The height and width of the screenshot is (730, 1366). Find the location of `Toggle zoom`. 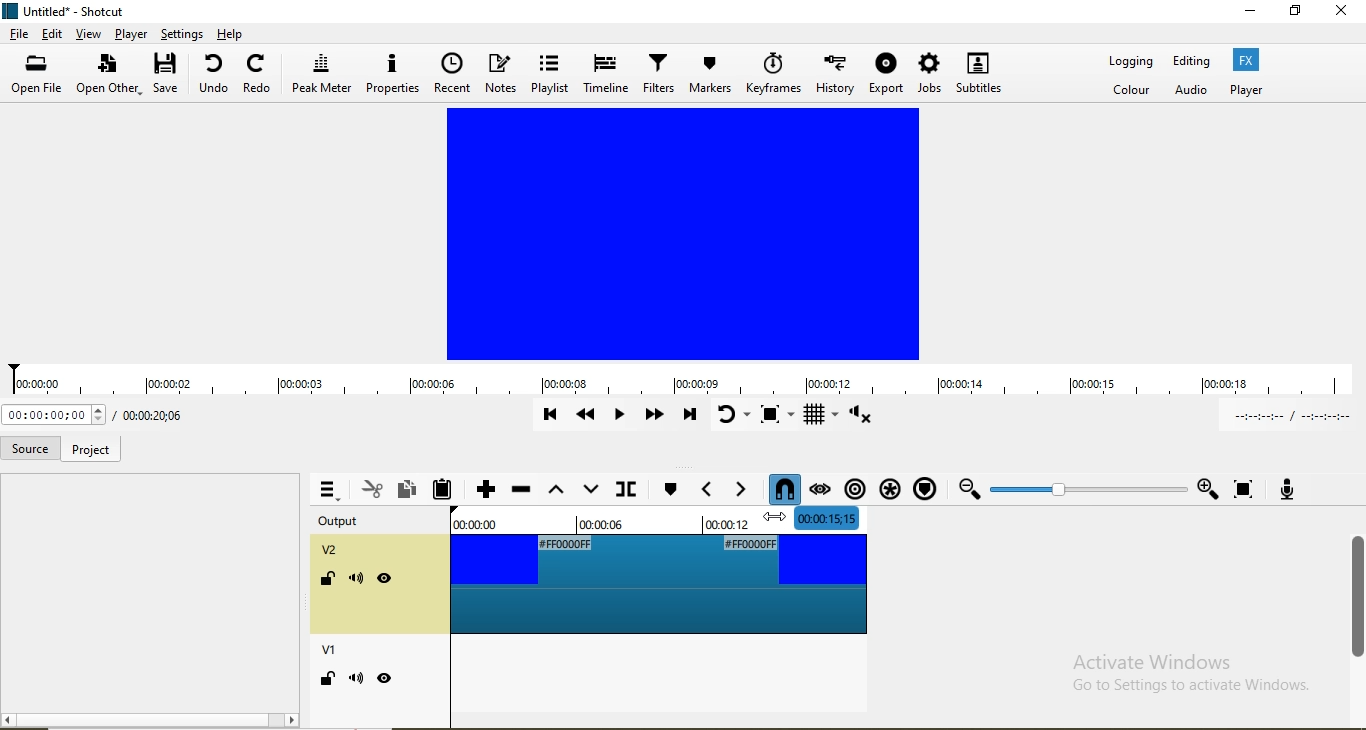

Toggle zoom is located at coordinates (780, 416).